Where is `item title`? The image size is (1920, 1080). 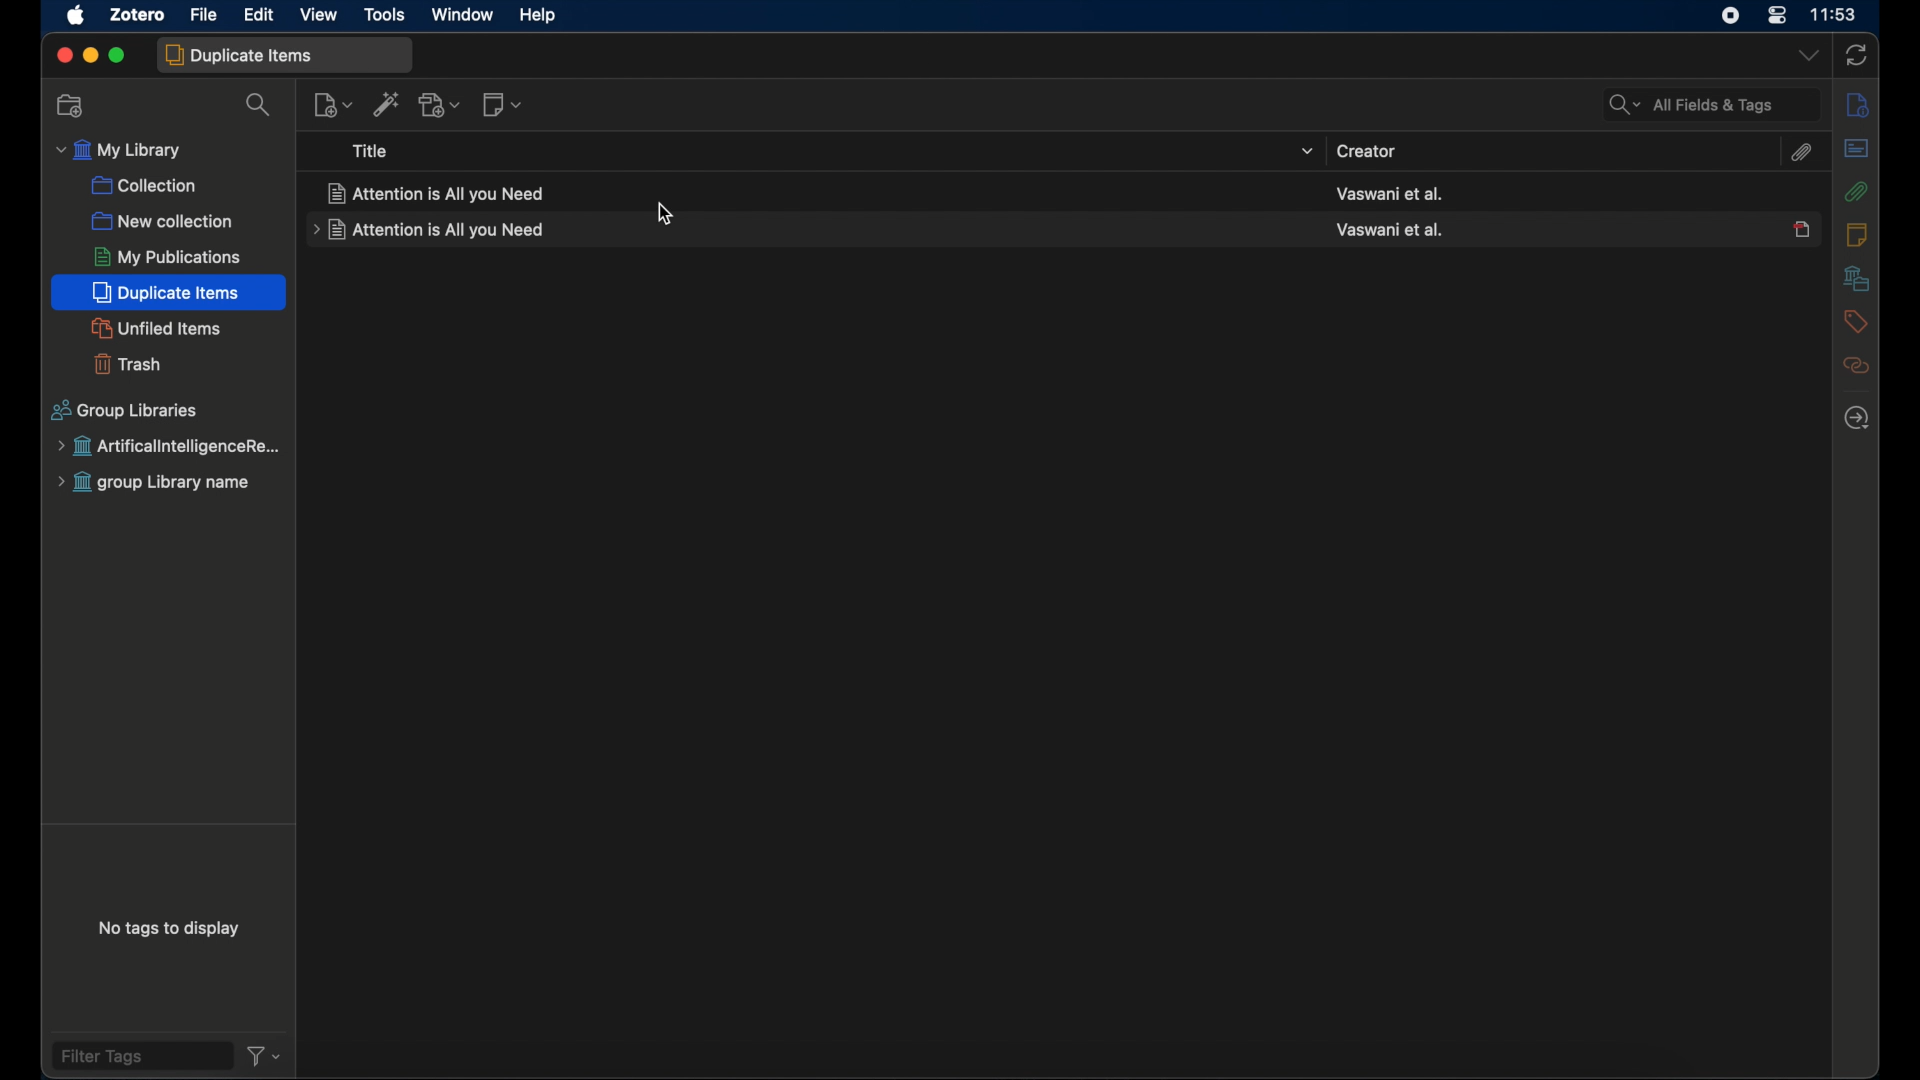
item title is located at coordinates (429, 233).